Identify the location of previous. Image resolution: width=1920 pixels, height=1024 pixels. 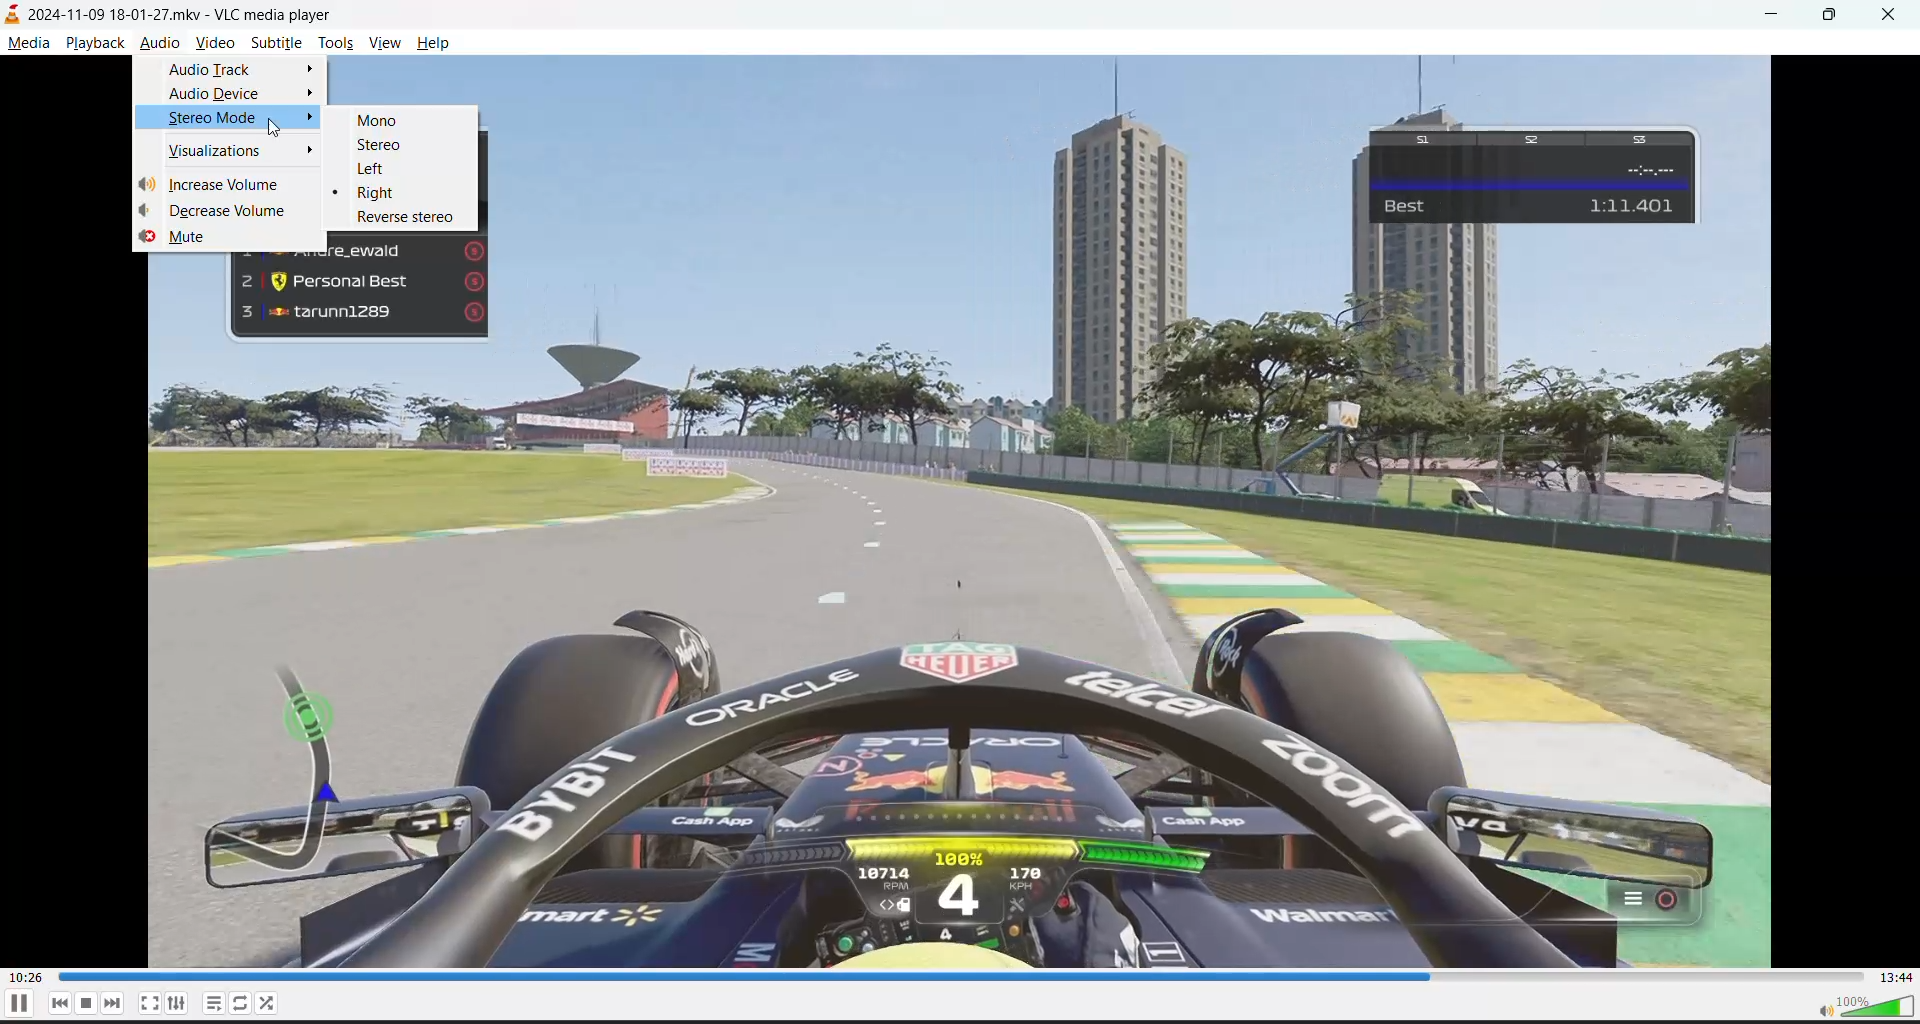
(55, 1004).